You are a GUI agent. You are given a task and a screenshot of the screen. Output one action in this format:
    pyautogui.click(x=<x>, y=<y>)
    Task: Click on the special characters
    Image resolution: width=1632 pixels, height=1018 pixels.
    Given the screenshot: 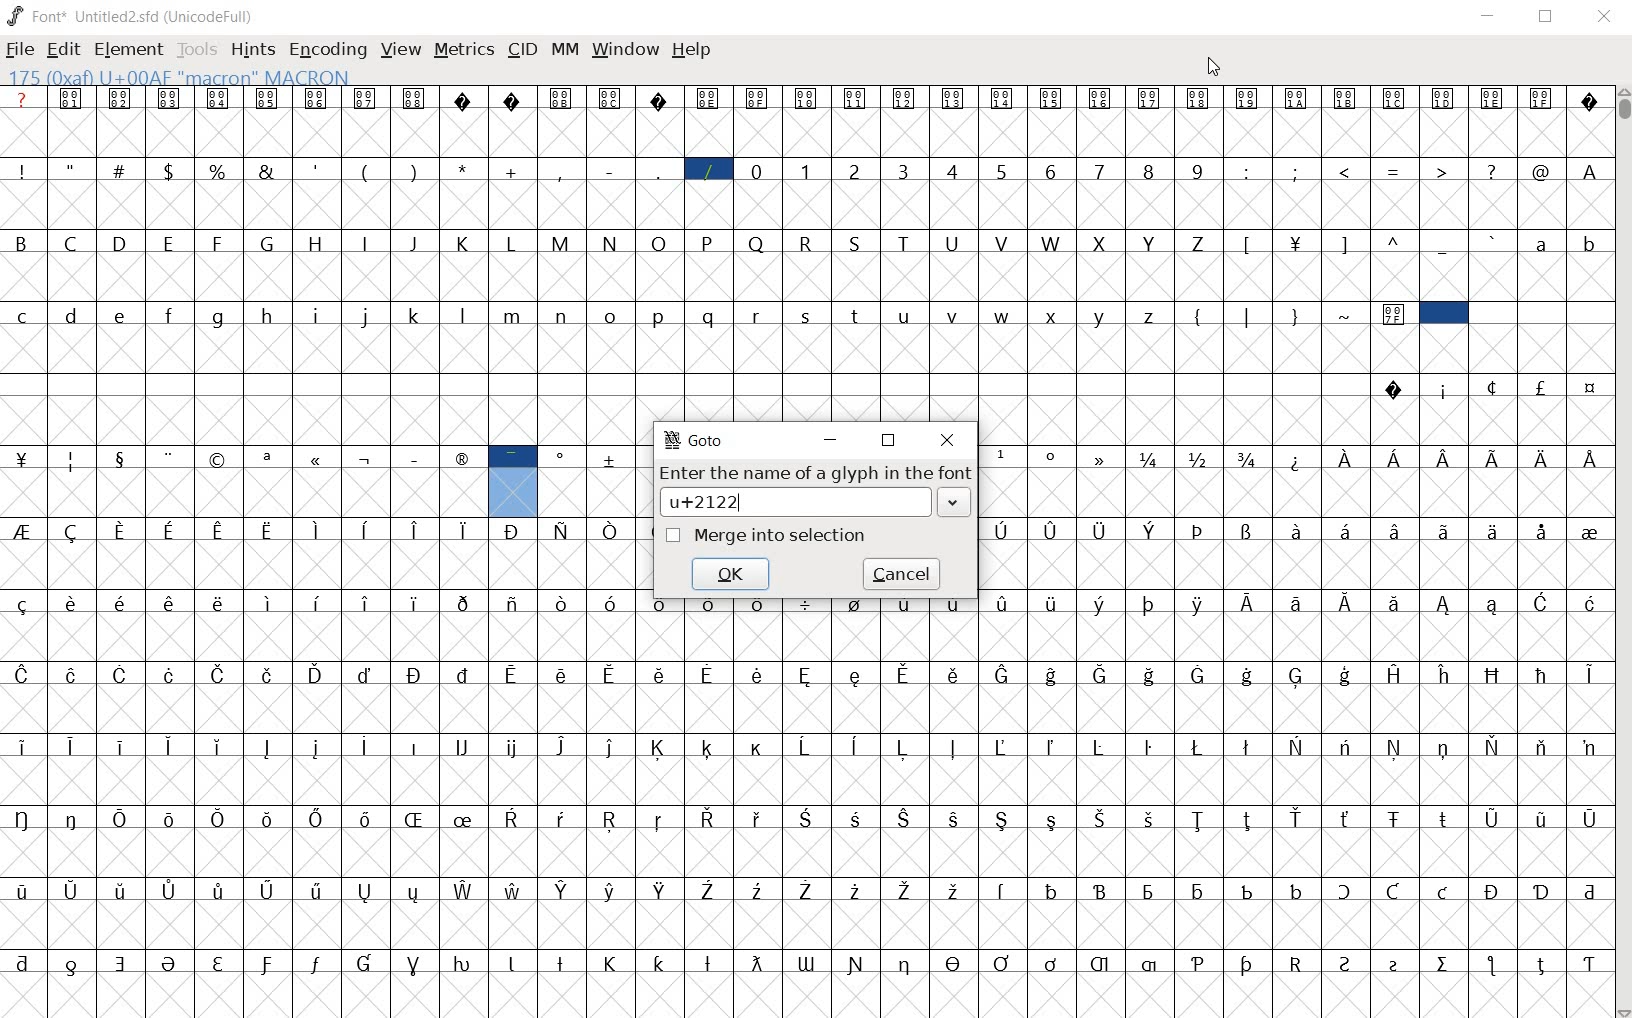 What is the action you would take?
    pyautogui.click(x=1296, y=912)
    